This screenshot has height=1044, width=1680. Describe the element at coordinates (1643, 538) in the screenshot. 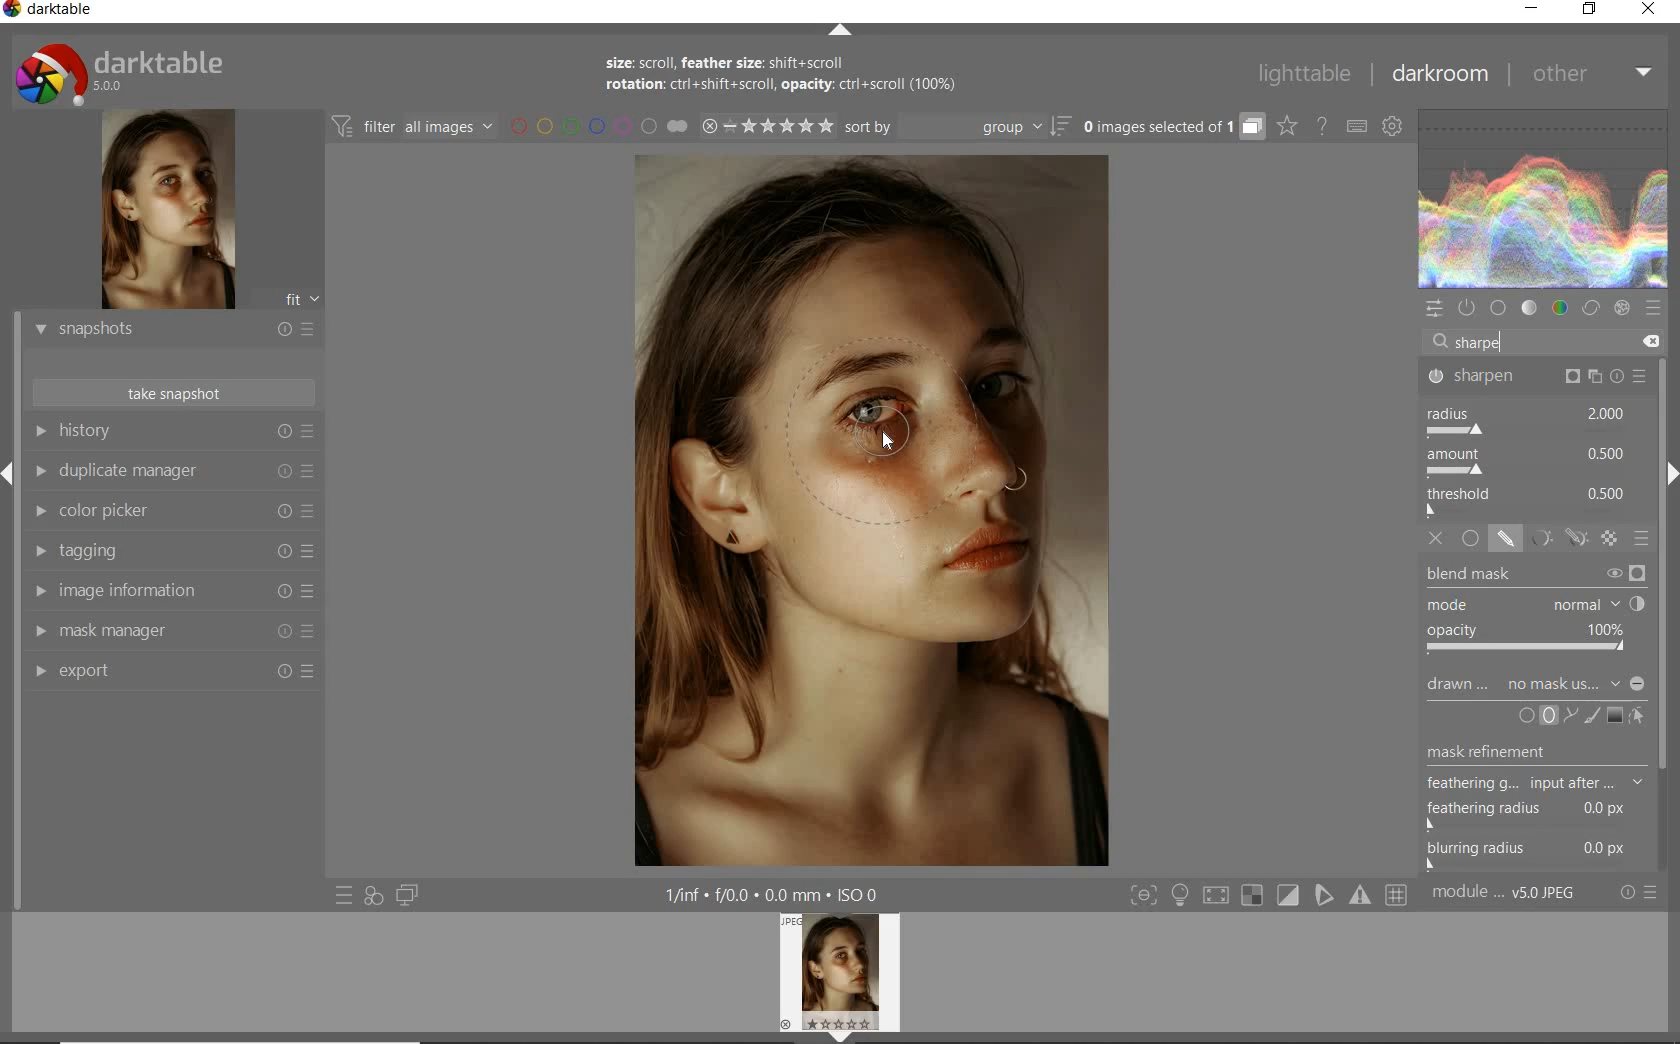

I see `BLENDING OPTIONS` at that location.